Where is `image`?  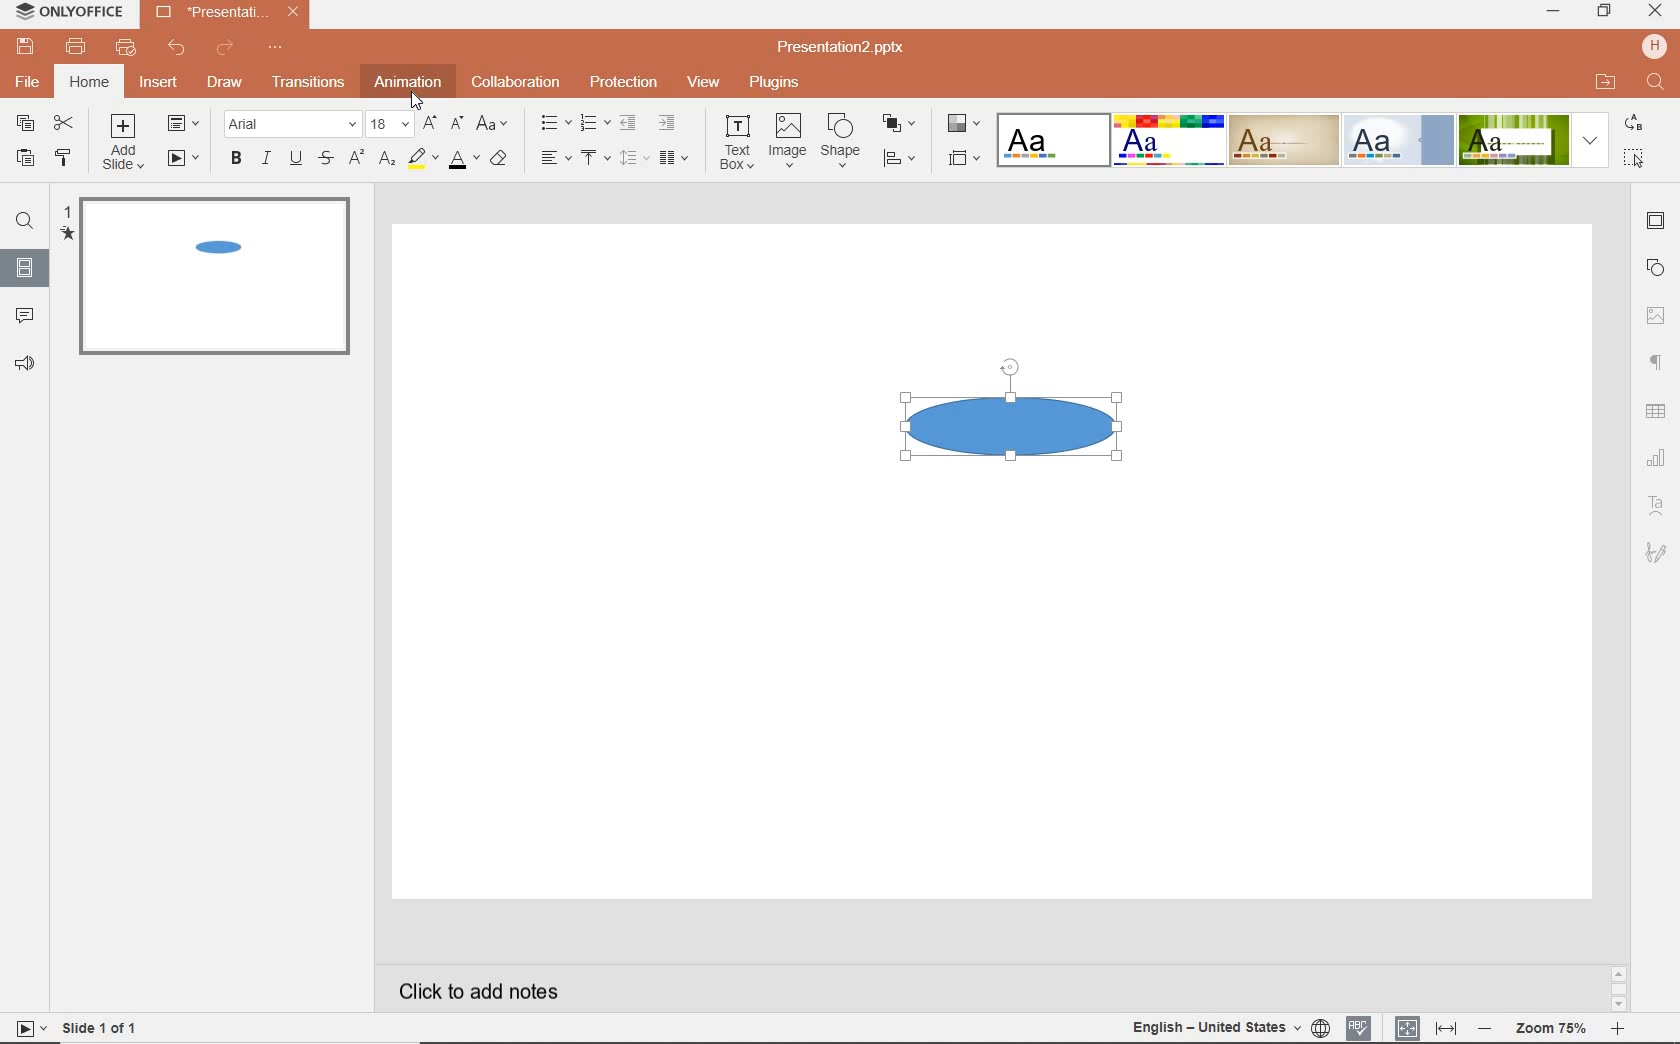 image is located at coordinates (789, 142).